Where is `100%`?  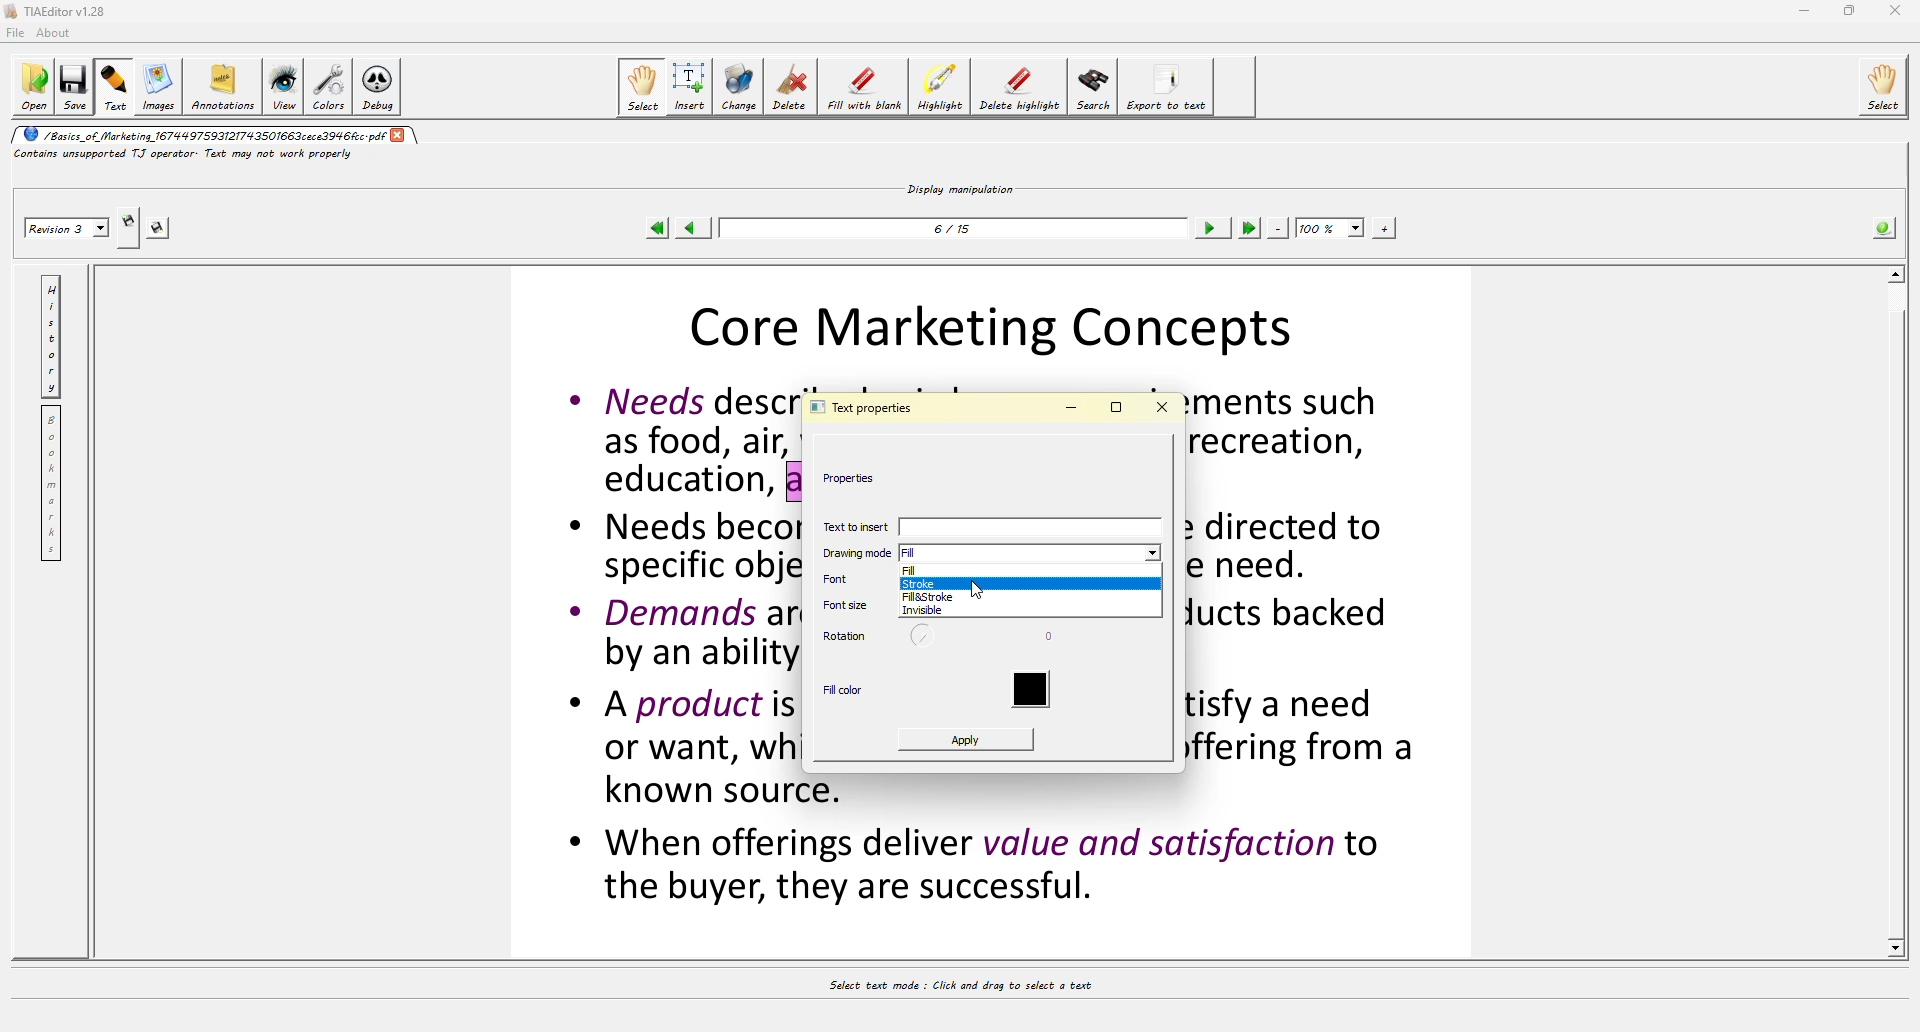
100% is located at coordinates (1329, 227).